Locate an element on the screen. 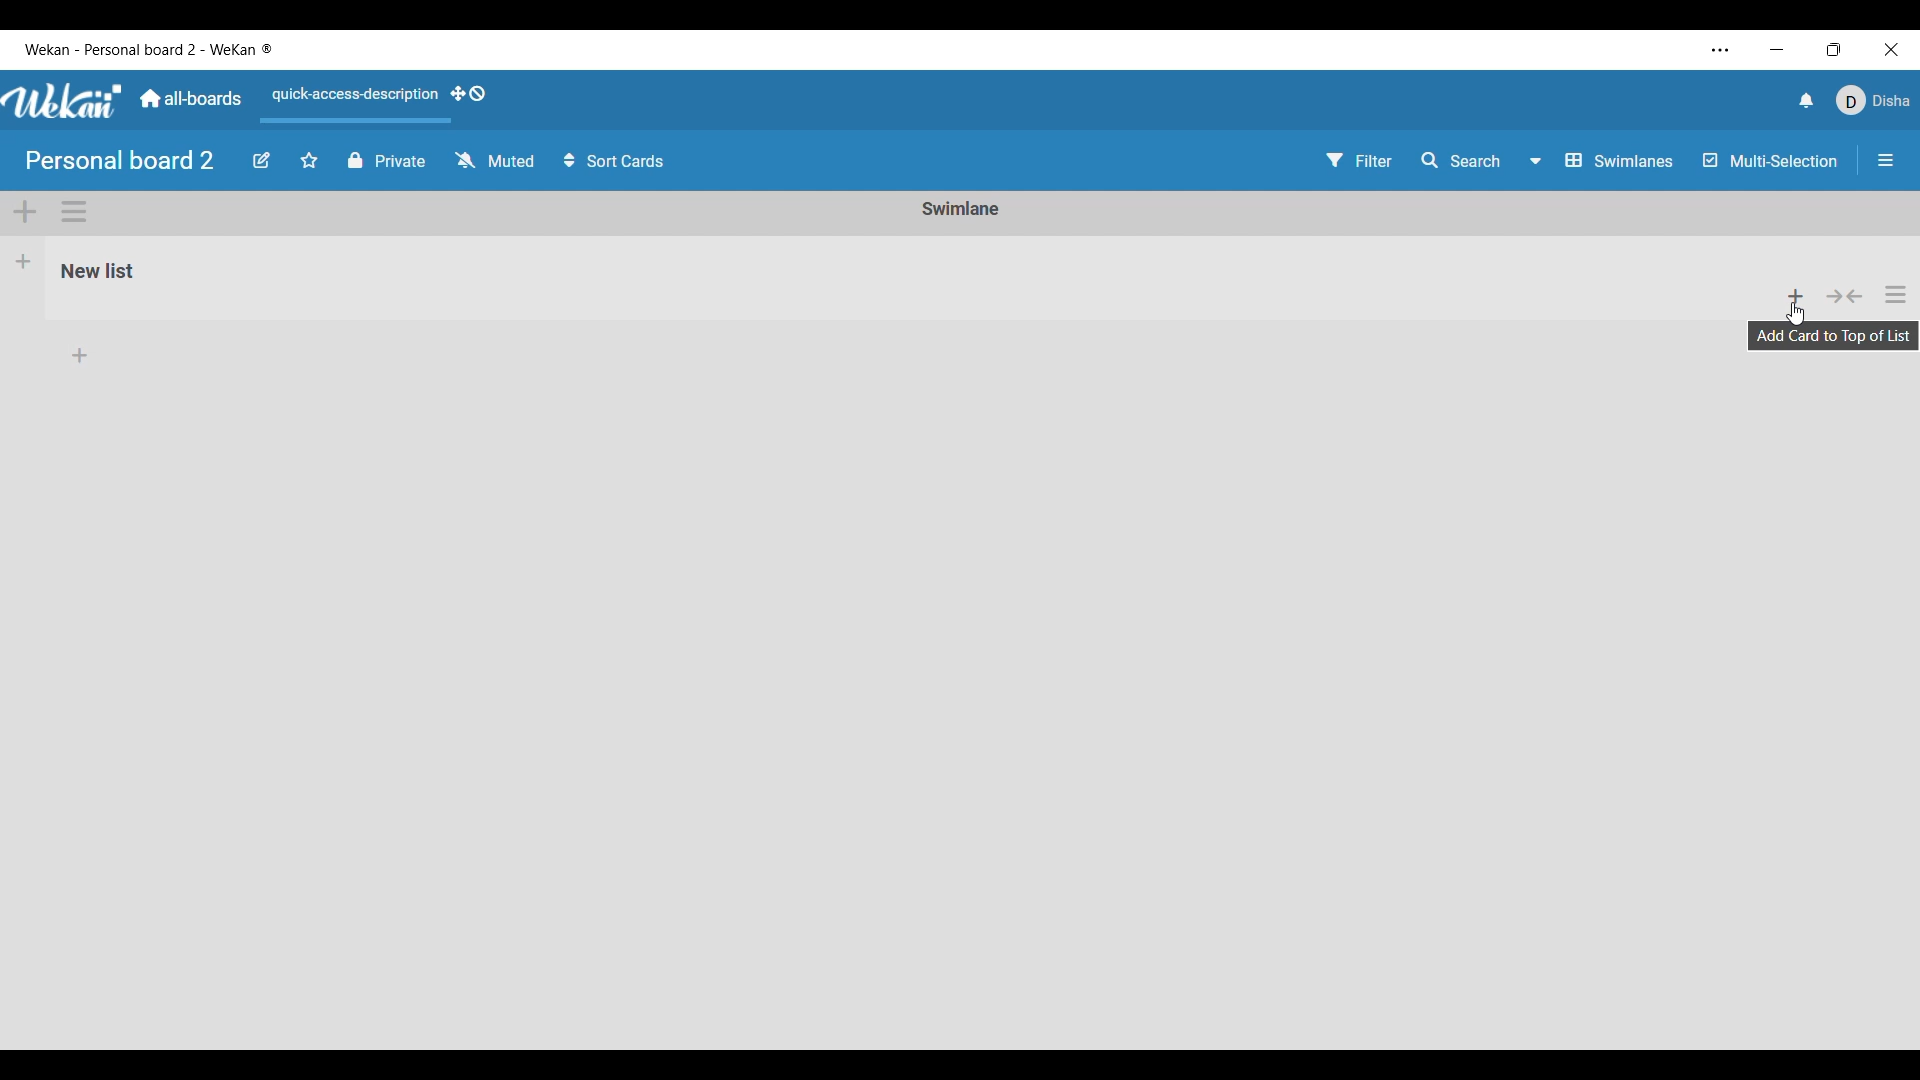 The width and height of the screenshot is (1920, 1080). Boardview options is located at coordinates (1603, 161).